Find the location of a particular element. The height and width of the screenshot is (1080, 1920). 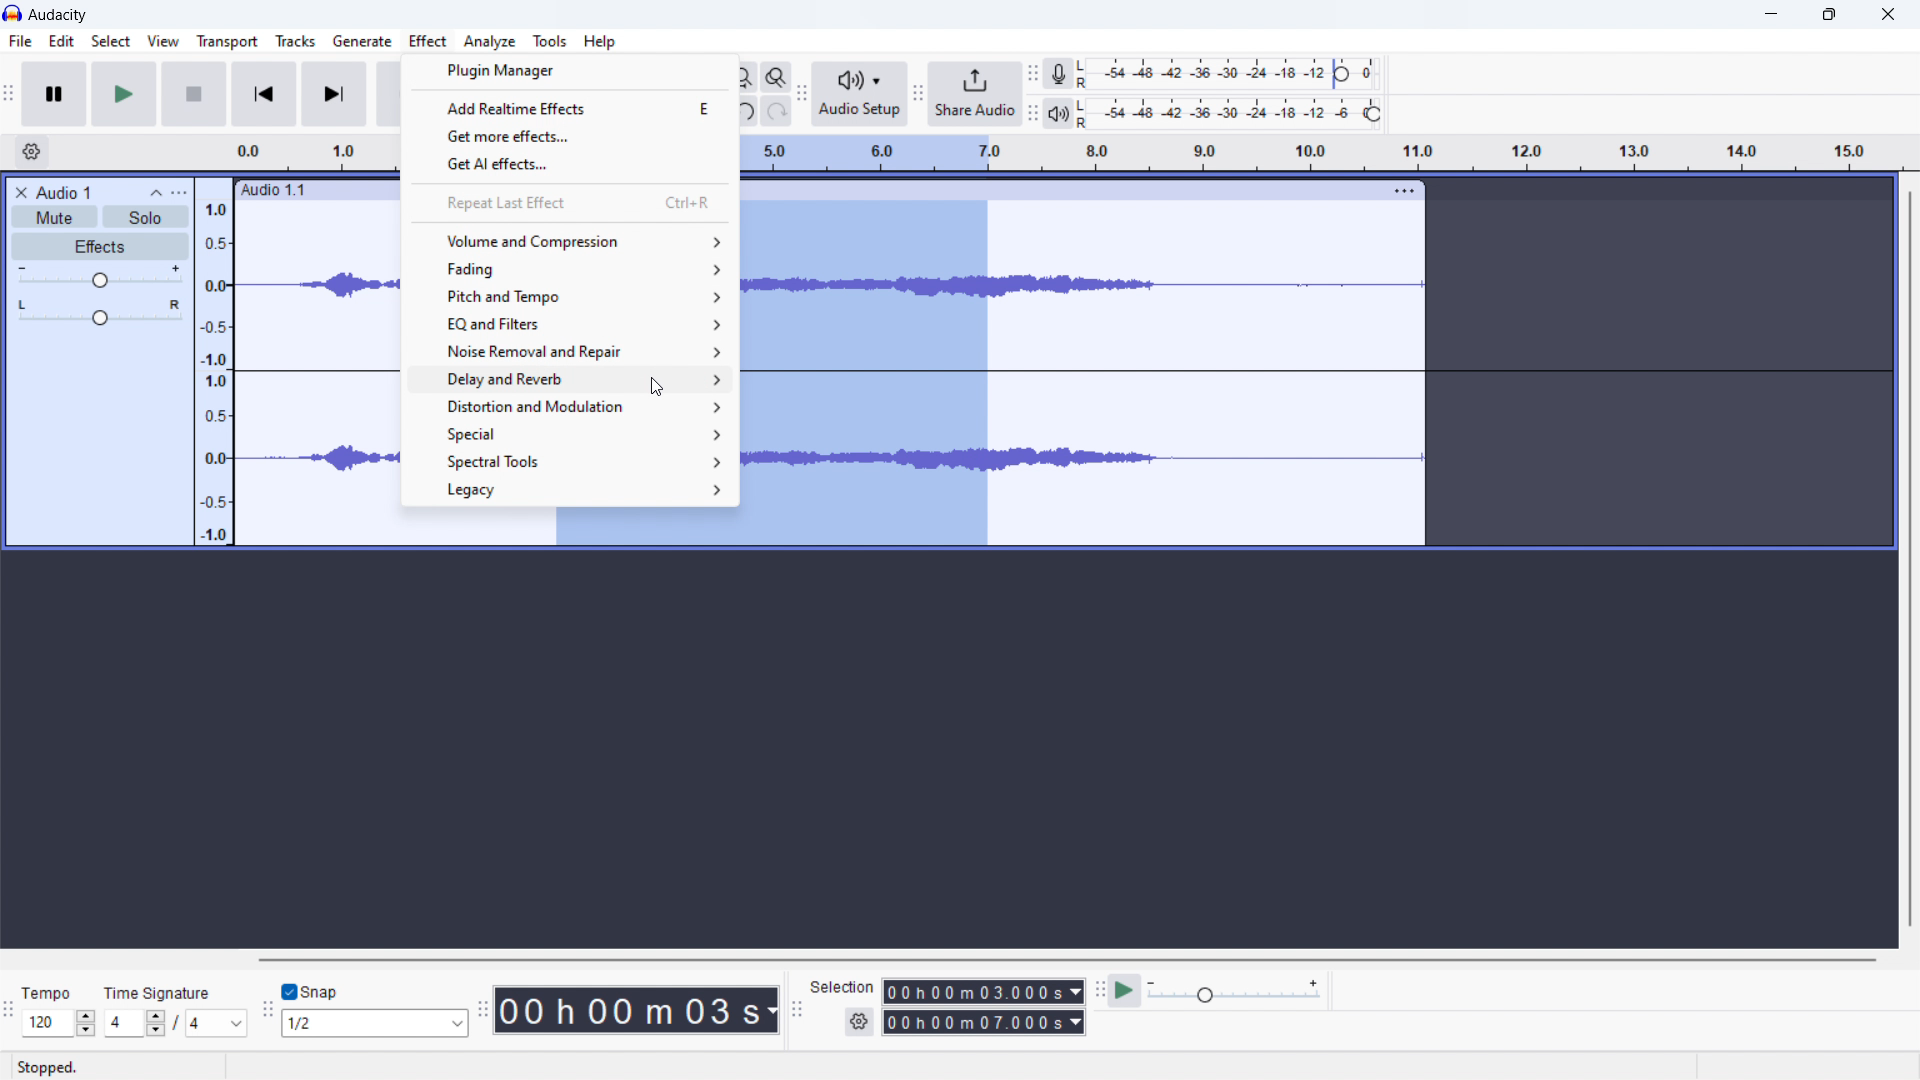

more options is located at coordinates (1406, 193).